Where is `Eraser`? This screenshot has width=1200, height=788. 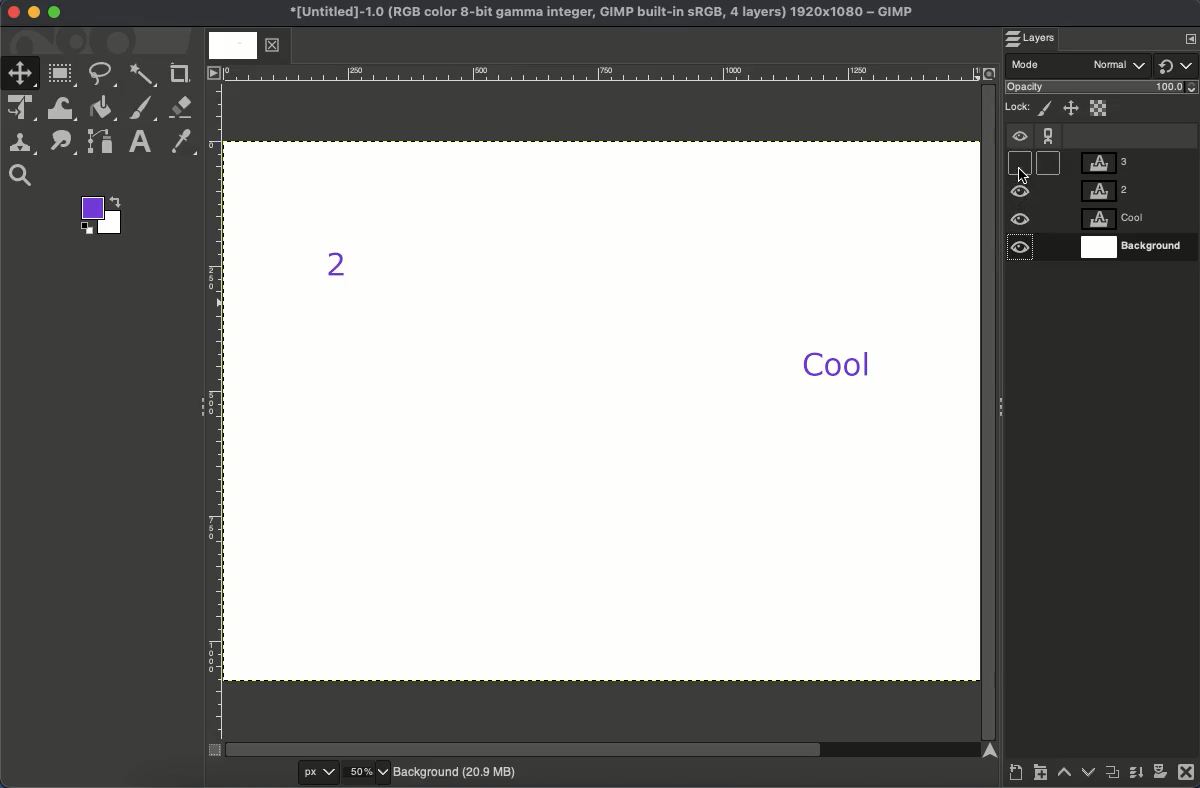
Eraser is located at coordinates (182, 107).